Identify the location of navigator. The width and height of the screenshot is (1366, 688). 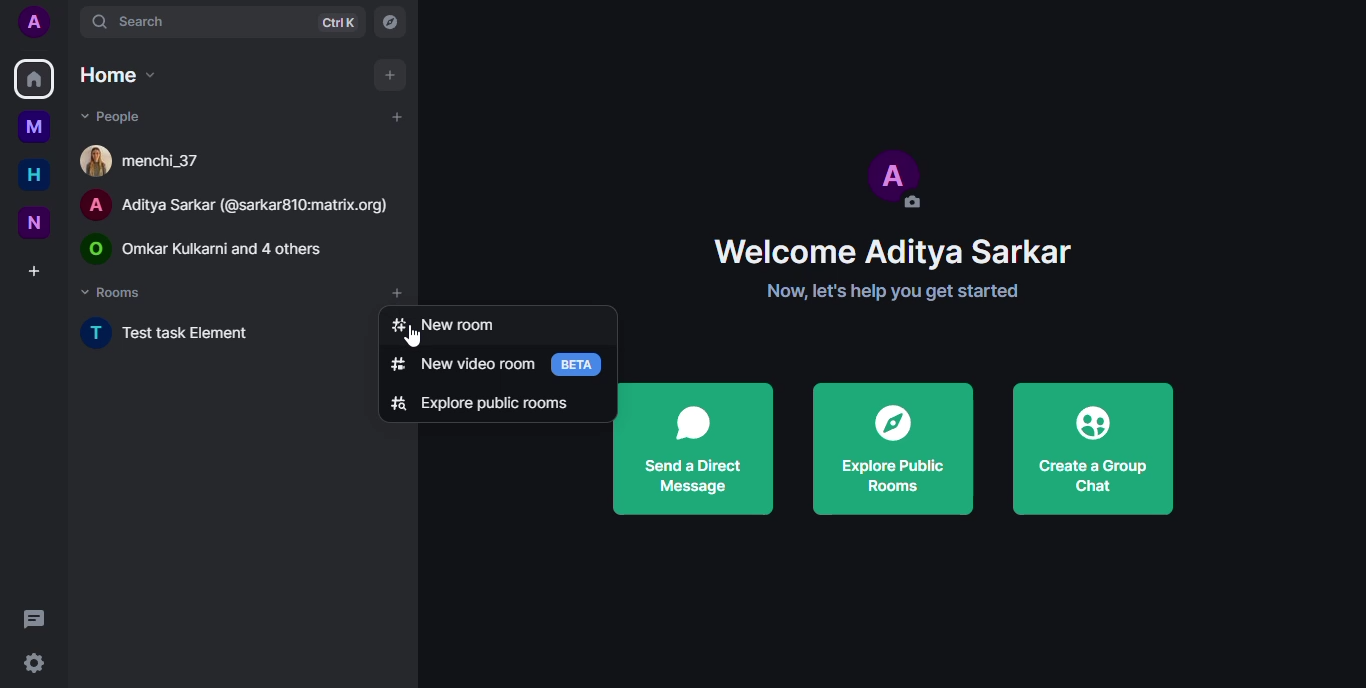
(392, 24).